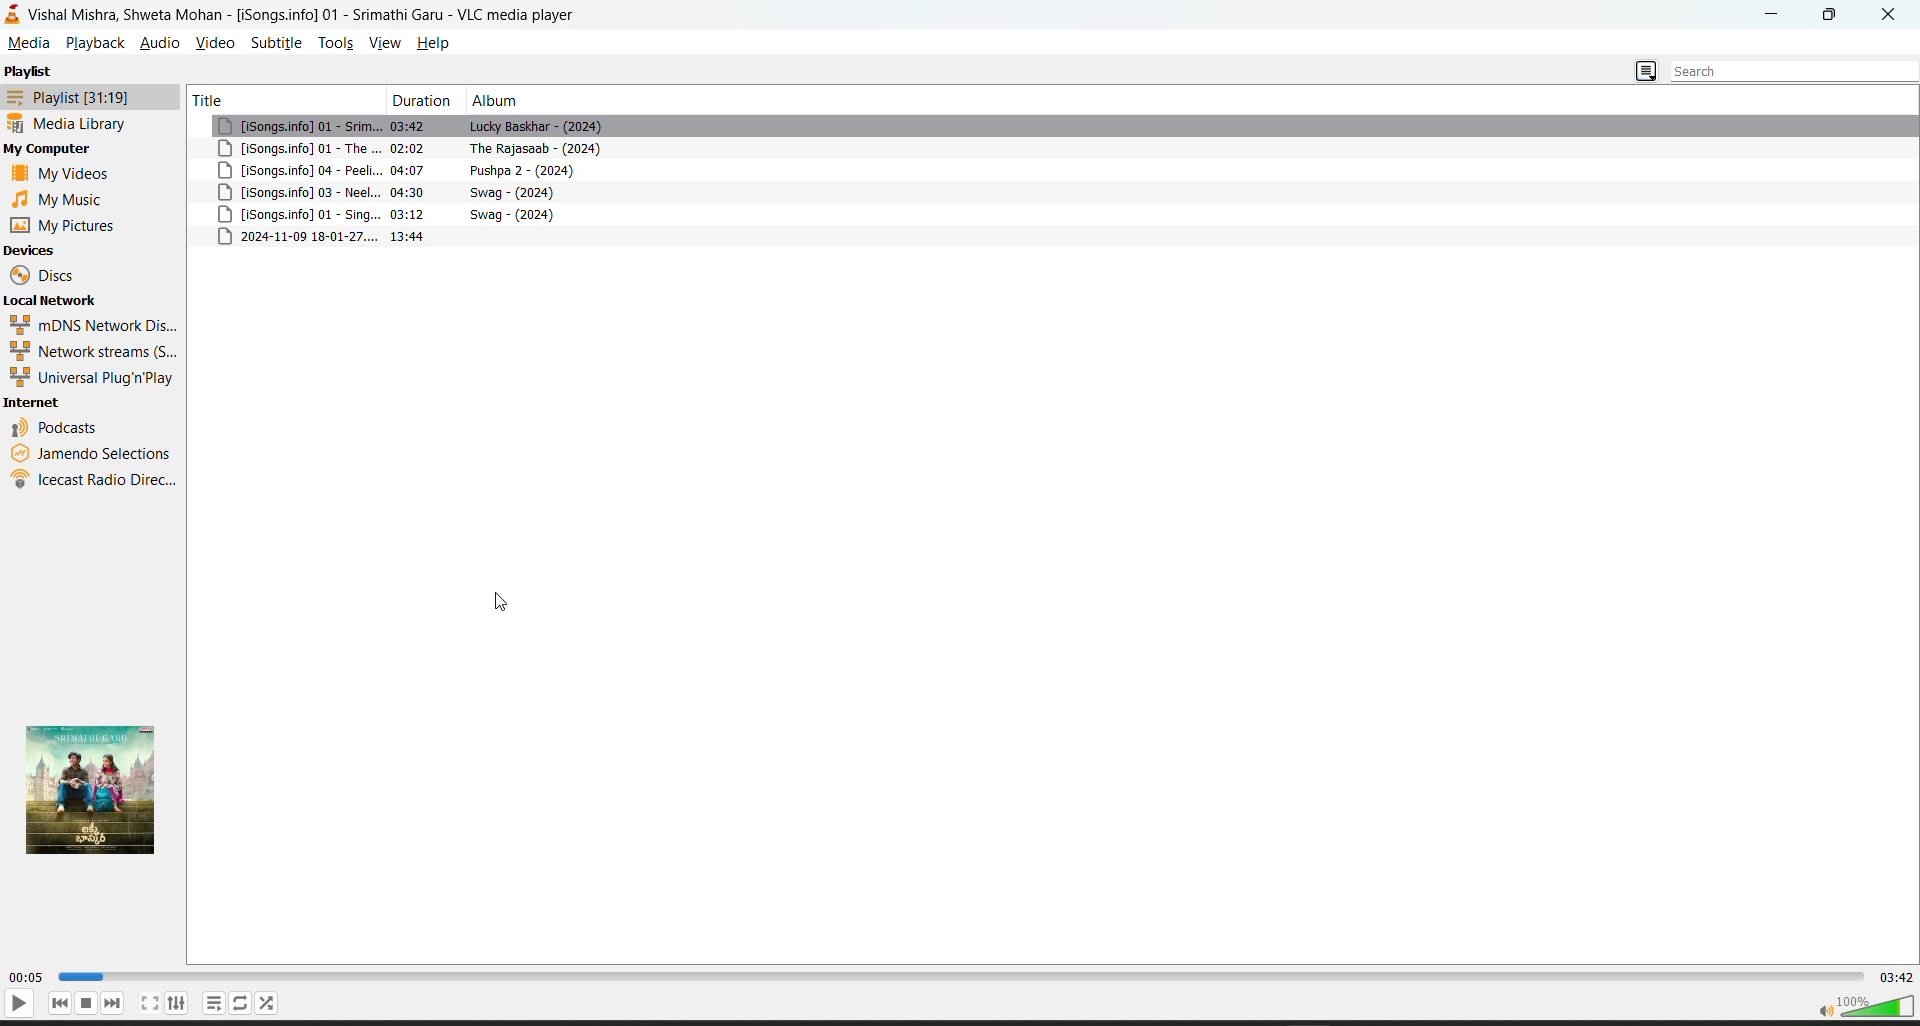 The width and height of the screenshot is (1920, 1026). I want to click on video, so click(213, 41).